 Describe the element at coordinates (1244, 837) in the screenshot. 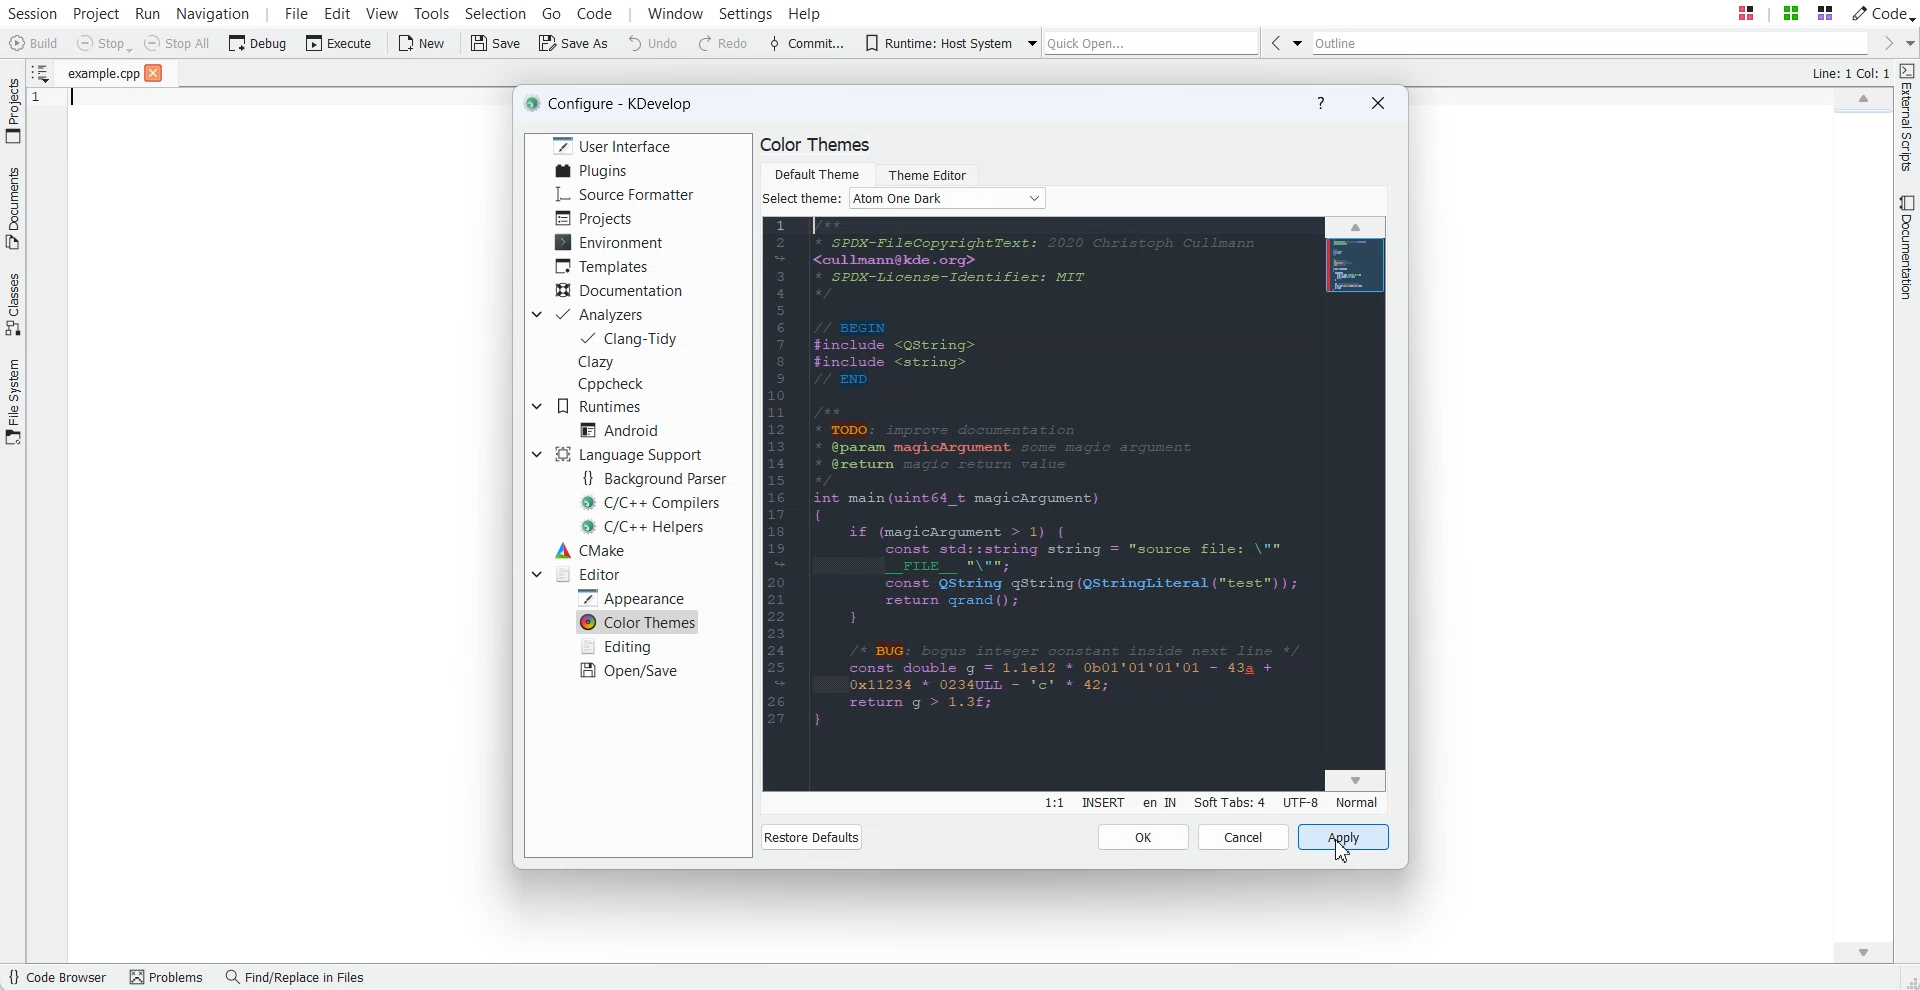

I see `Cancel` at that location.